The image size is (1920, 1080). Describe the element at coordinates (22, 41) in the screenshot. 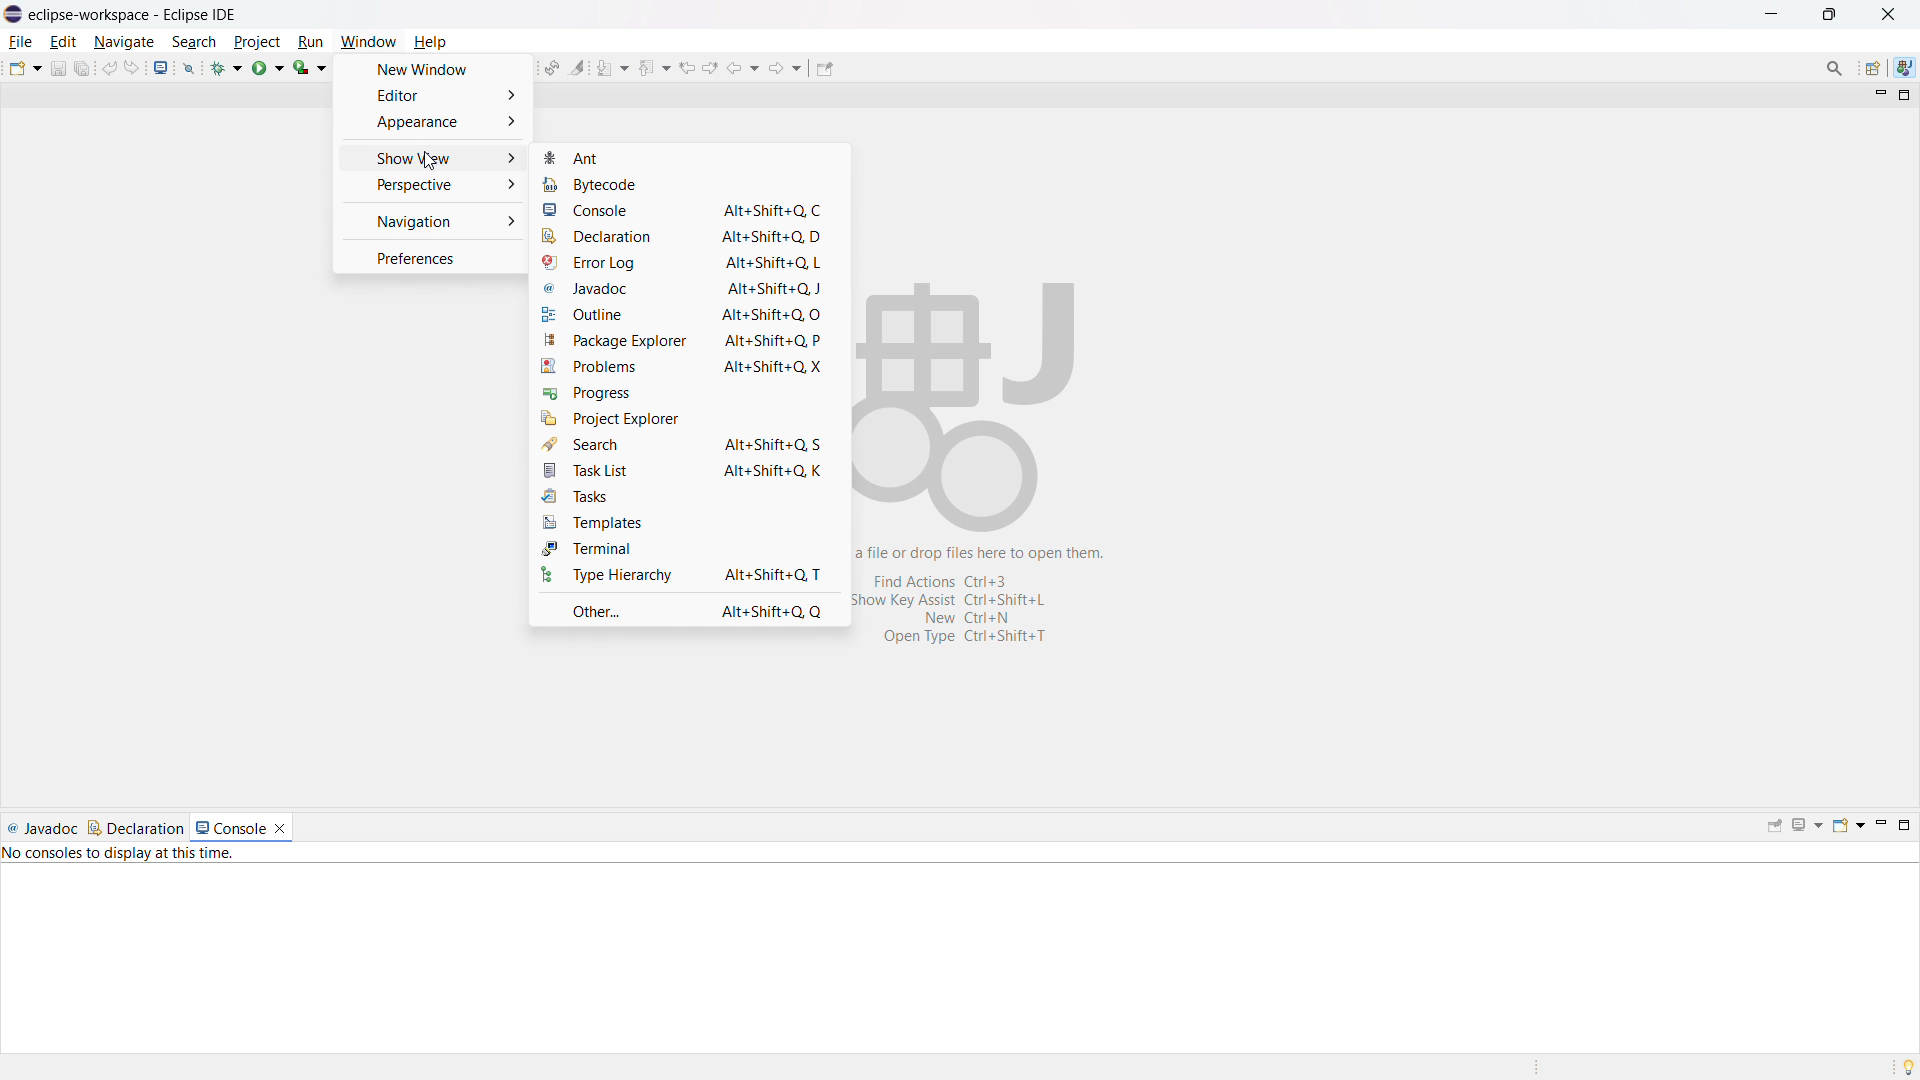

I see `file` at that location.